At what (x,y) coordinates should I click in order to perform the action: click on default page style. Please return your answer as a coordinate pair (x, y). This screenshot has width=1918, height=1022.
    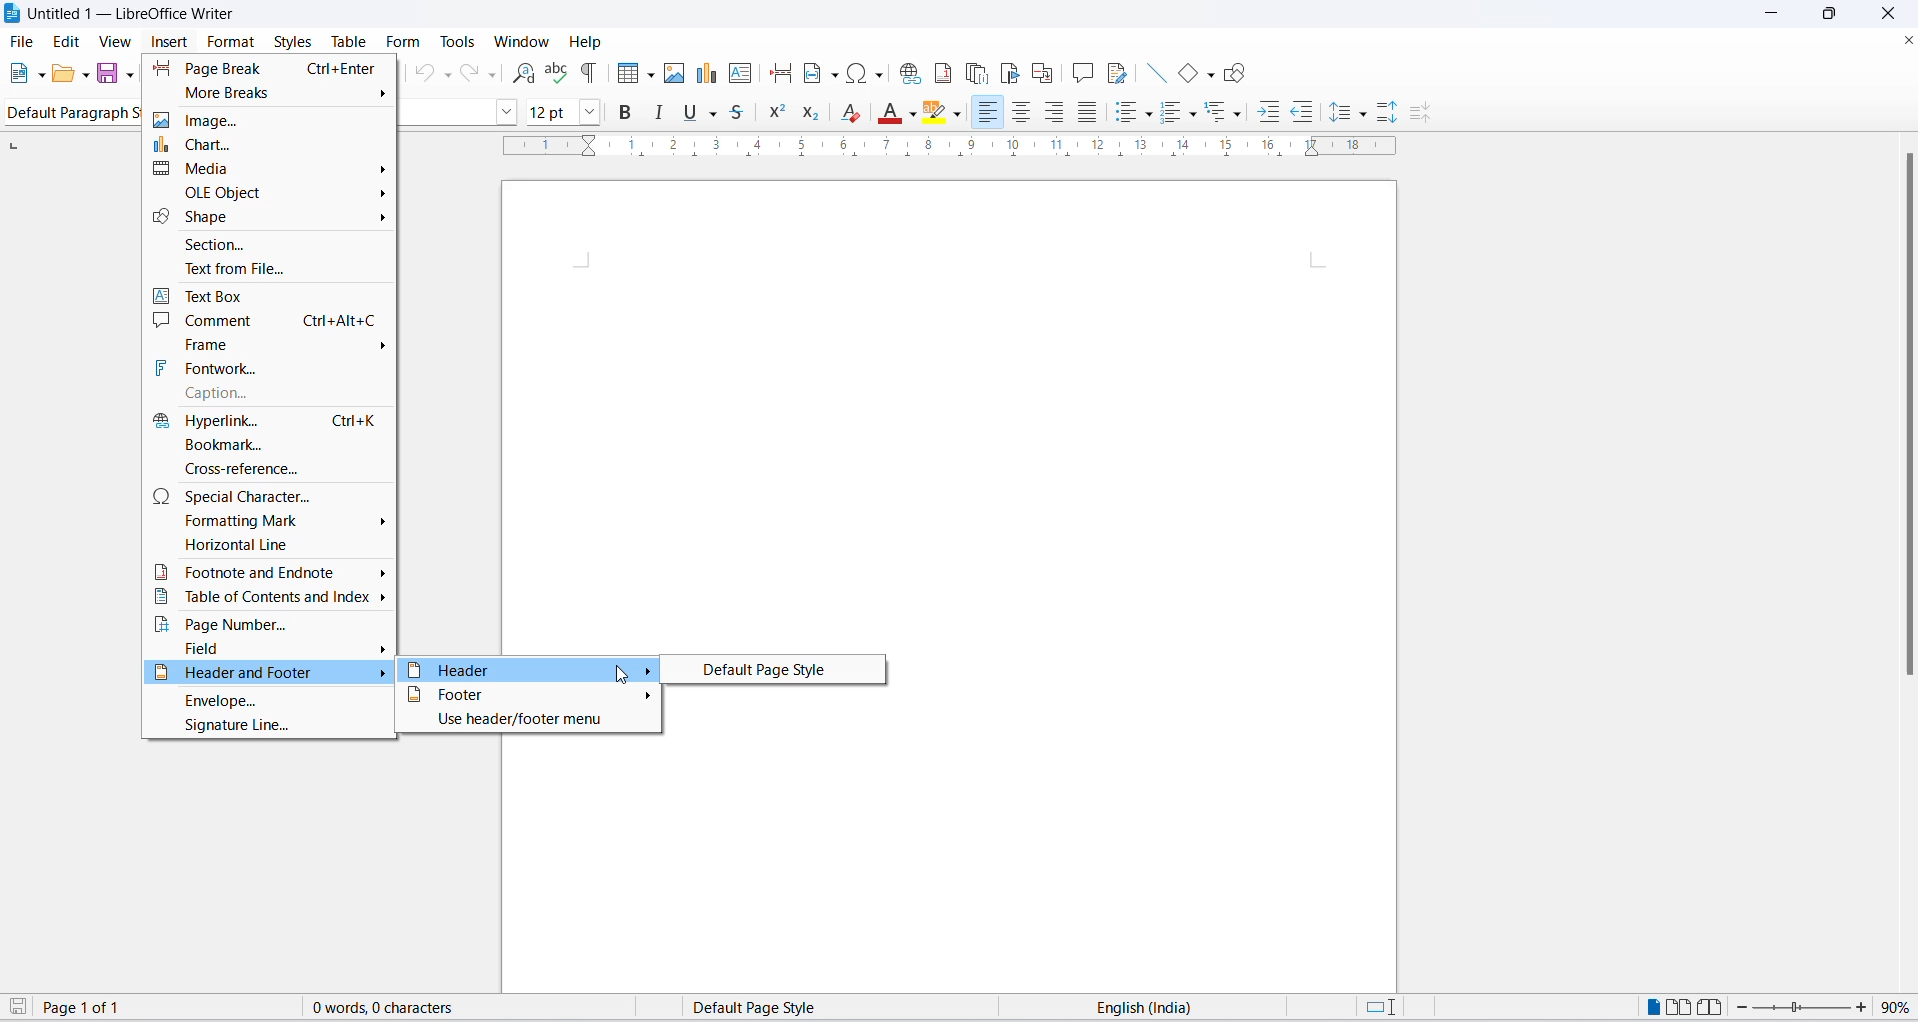
    Looking at the image, I should click on (770, 669).